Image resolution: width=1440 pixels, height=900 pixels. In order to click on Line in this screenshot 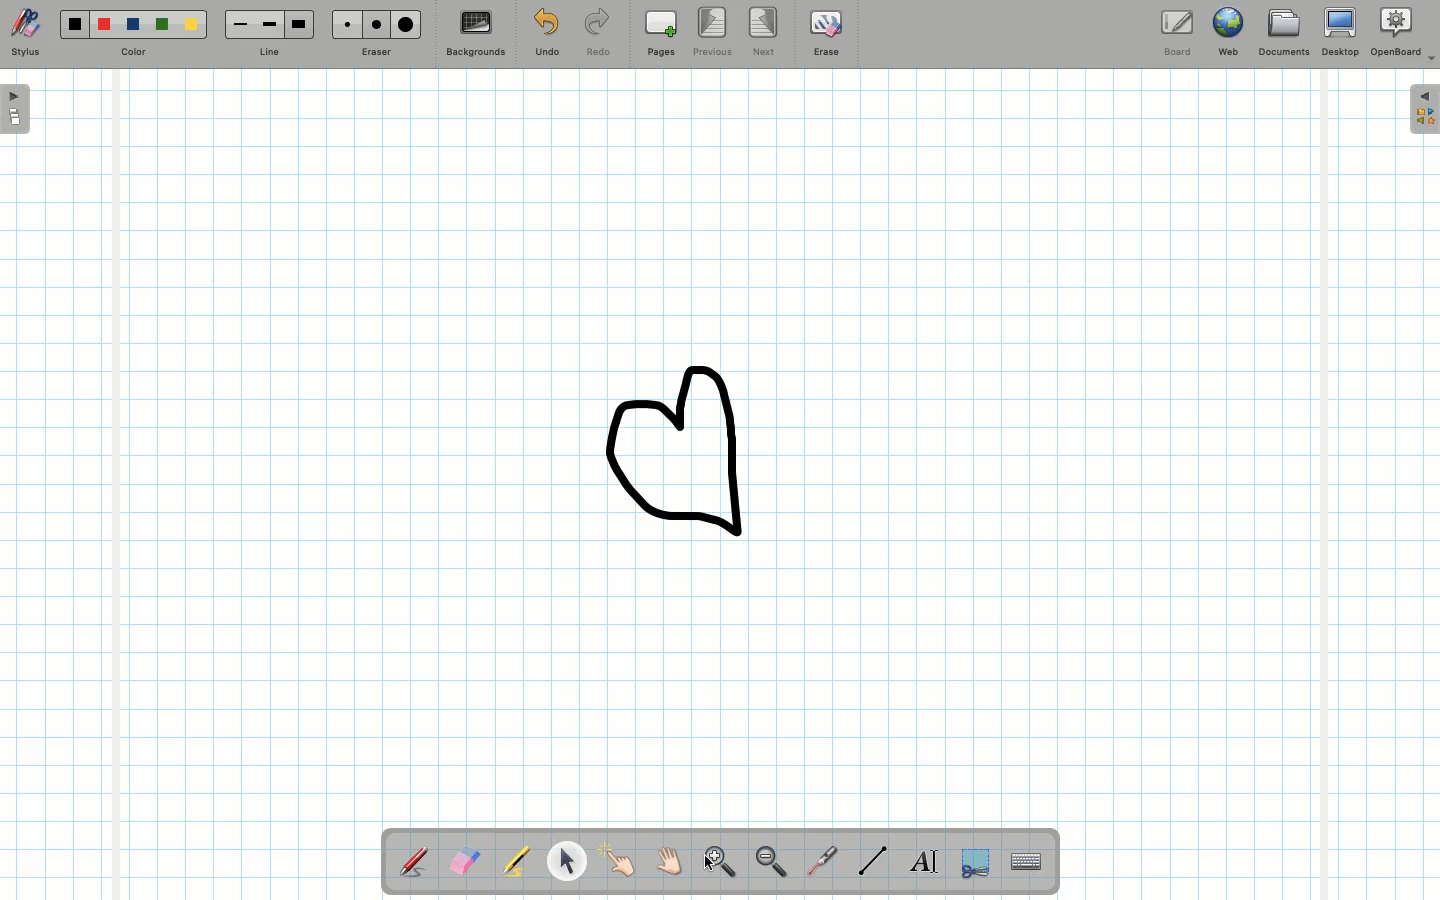, I will do `click(869, 860)`.